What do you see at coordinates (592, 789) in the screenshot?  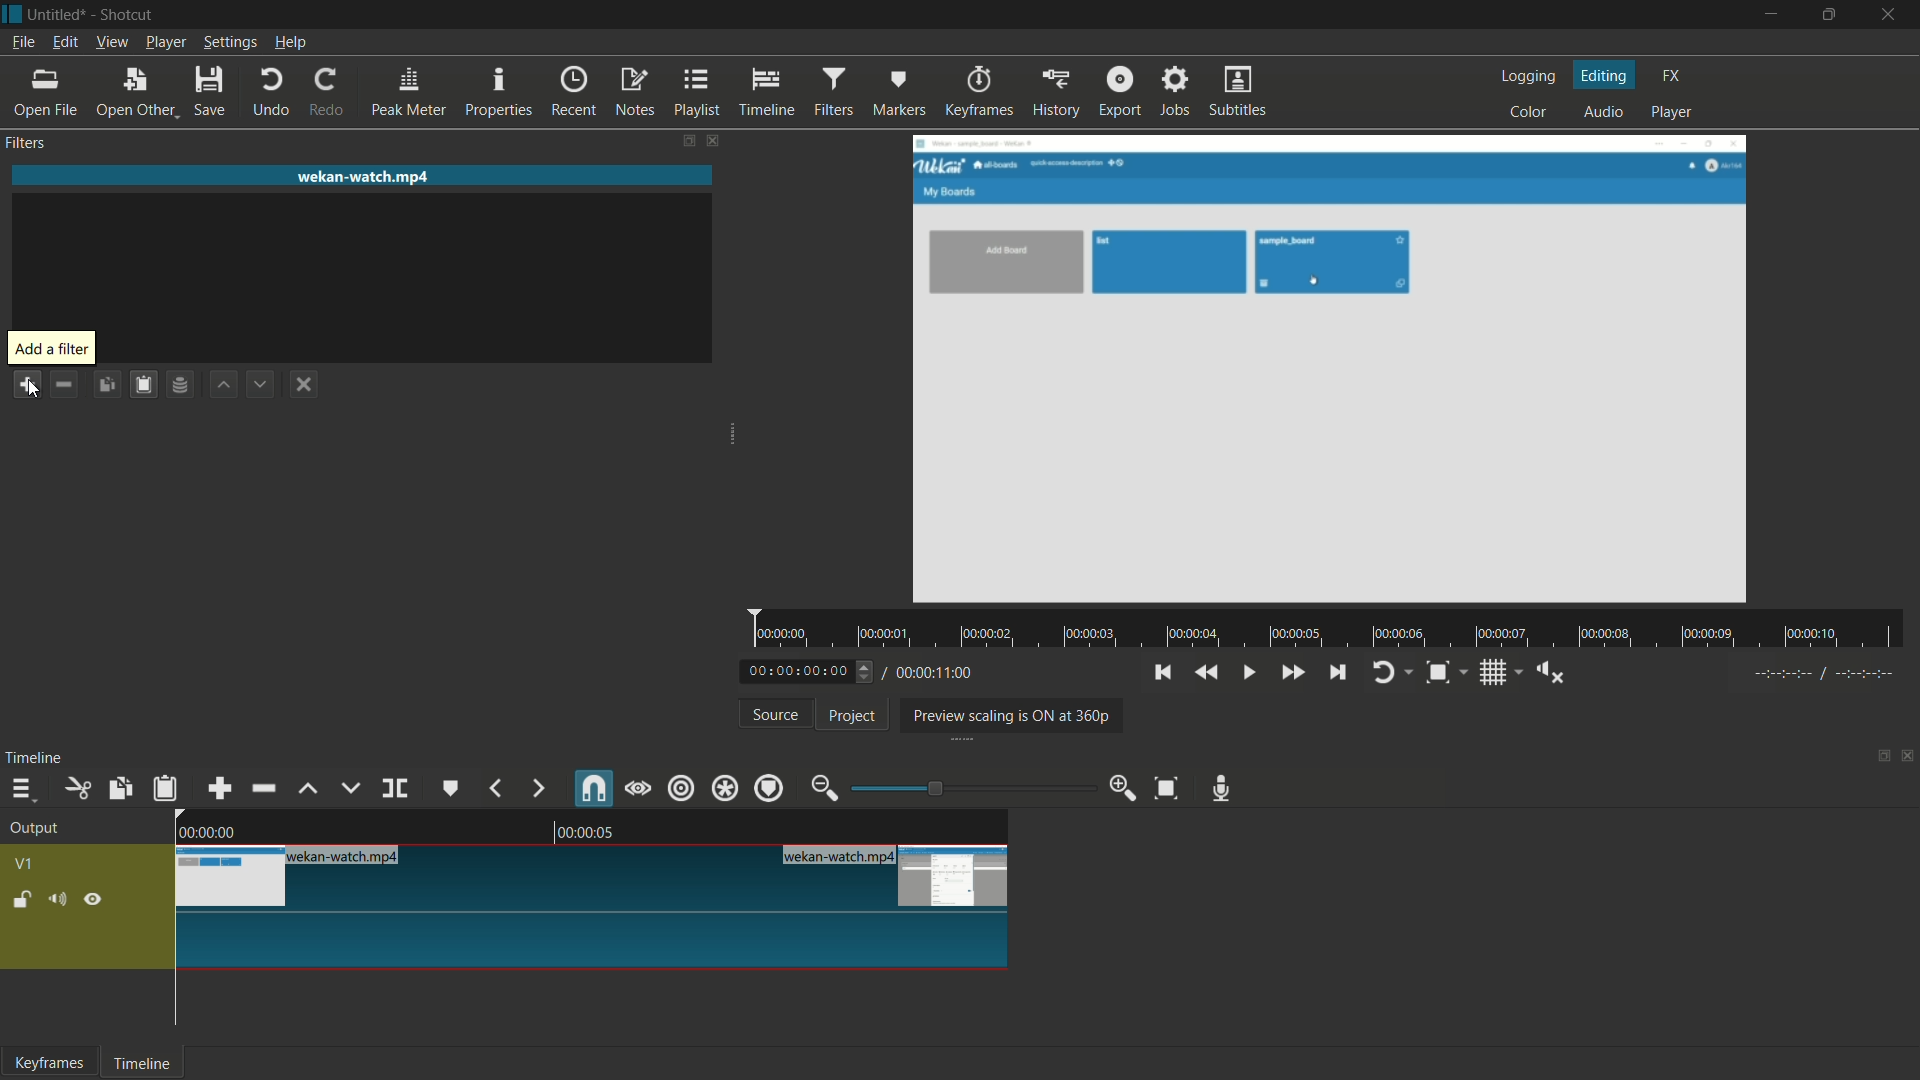 I see `snap` at bounding box center [592, 789].